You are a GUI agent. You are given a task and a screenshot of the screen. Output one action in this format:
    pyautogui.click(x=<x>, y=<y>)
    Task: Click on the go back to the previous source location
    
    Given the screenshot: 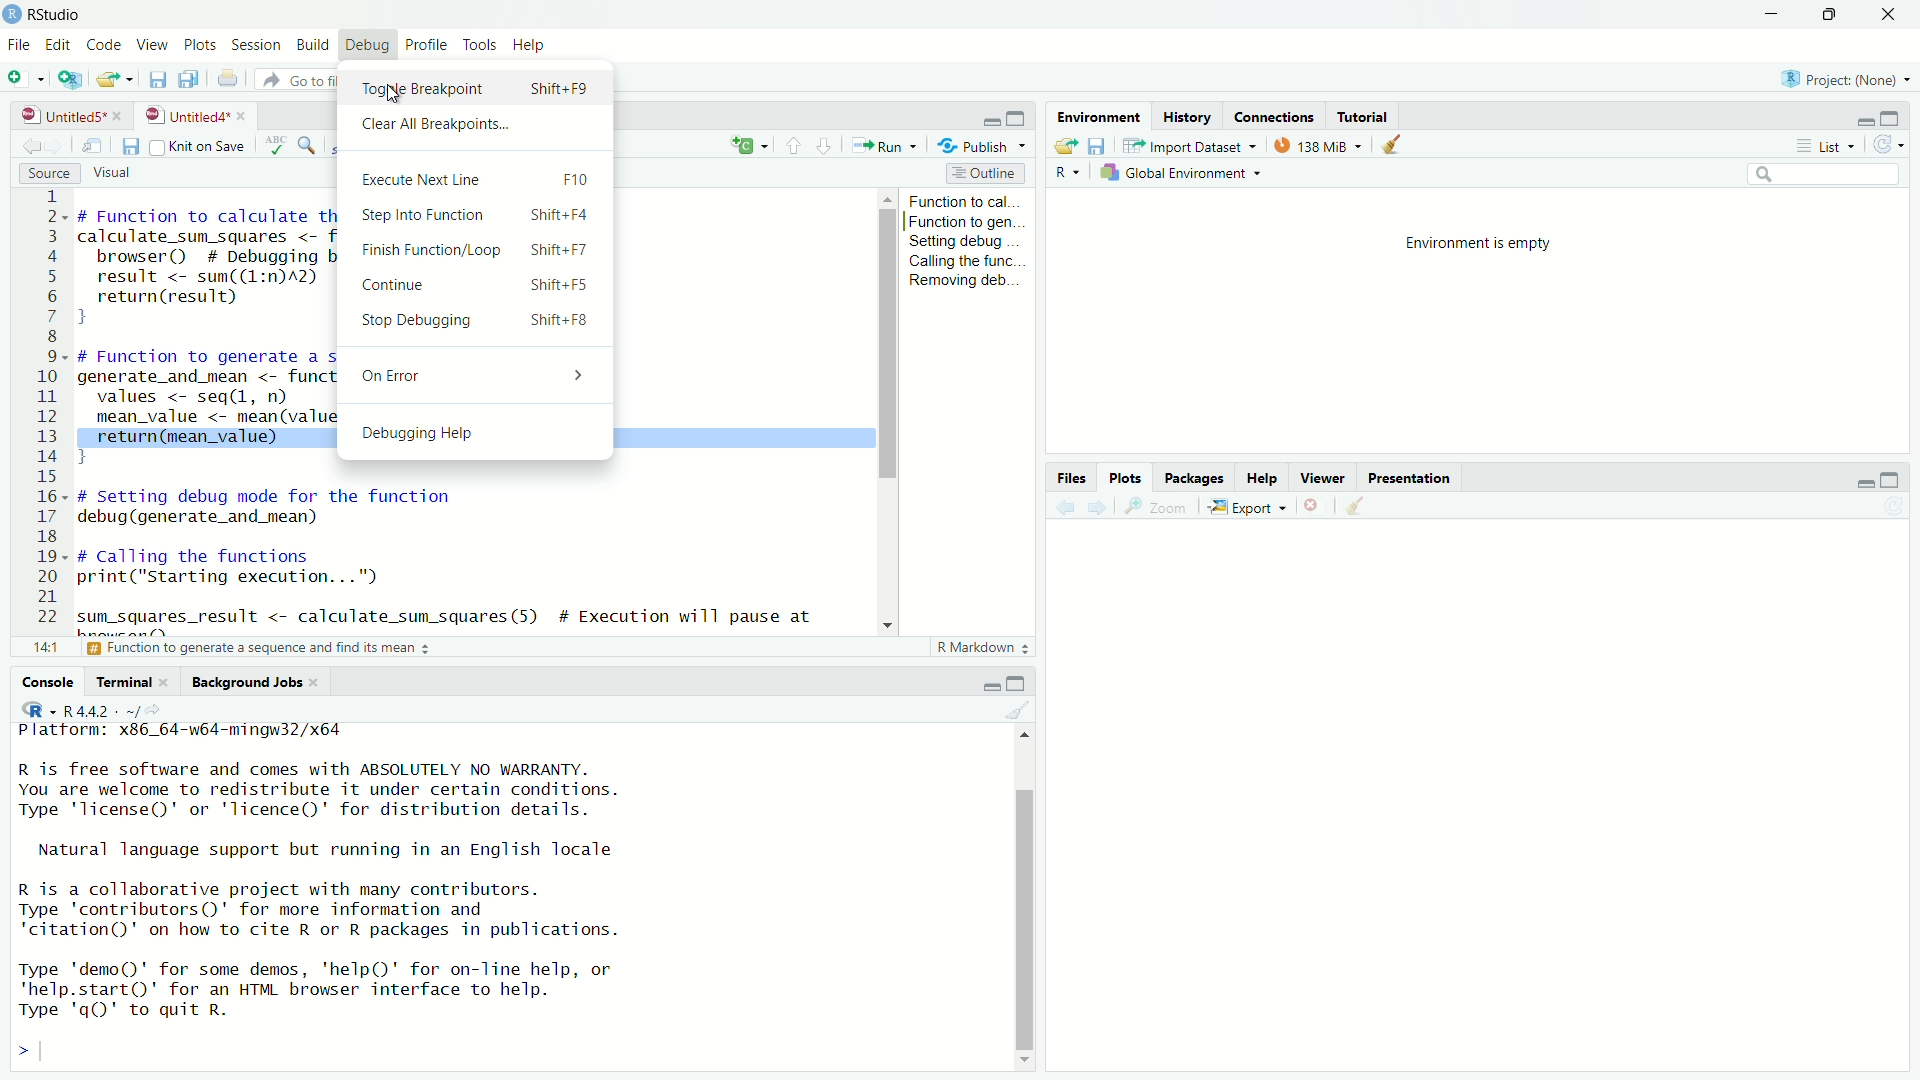 What is the action you would take?
    pyautogui.click(x=22, y=145)
    